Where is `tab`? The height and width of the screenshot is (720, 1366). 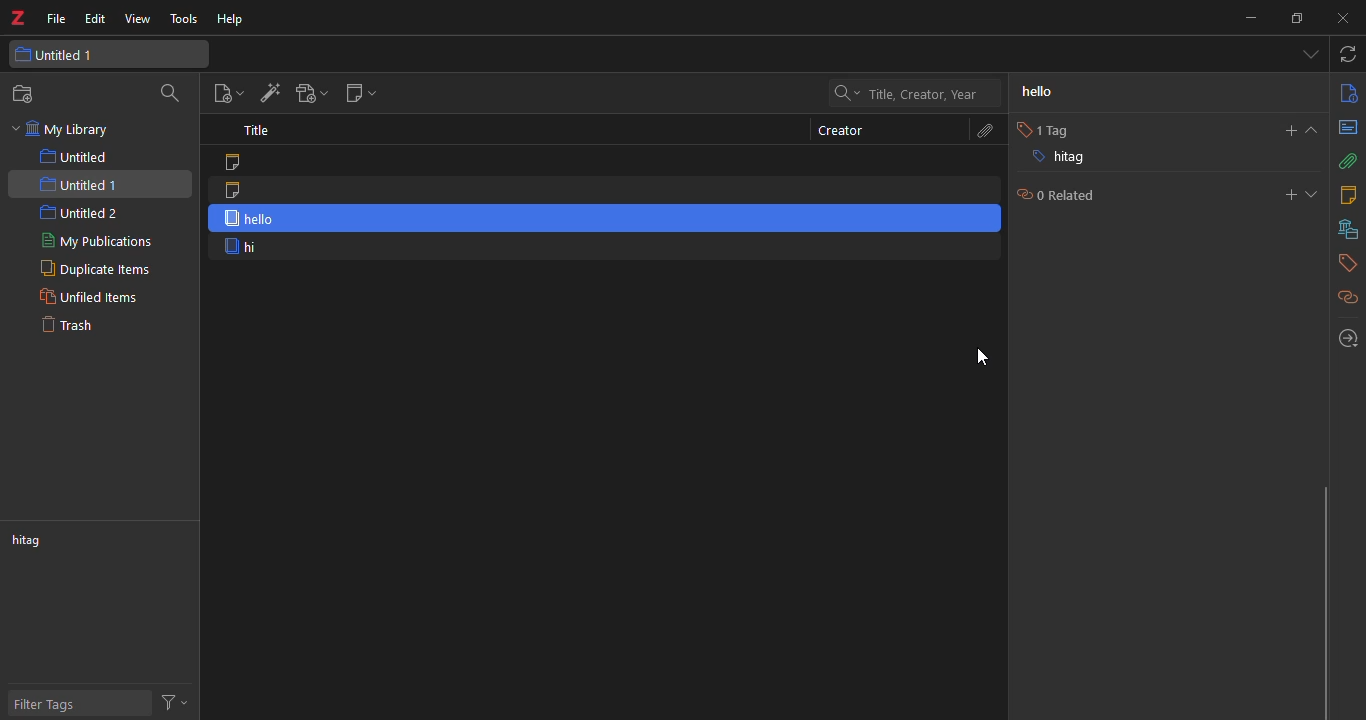 tab is located at coordinates (1306, 56).